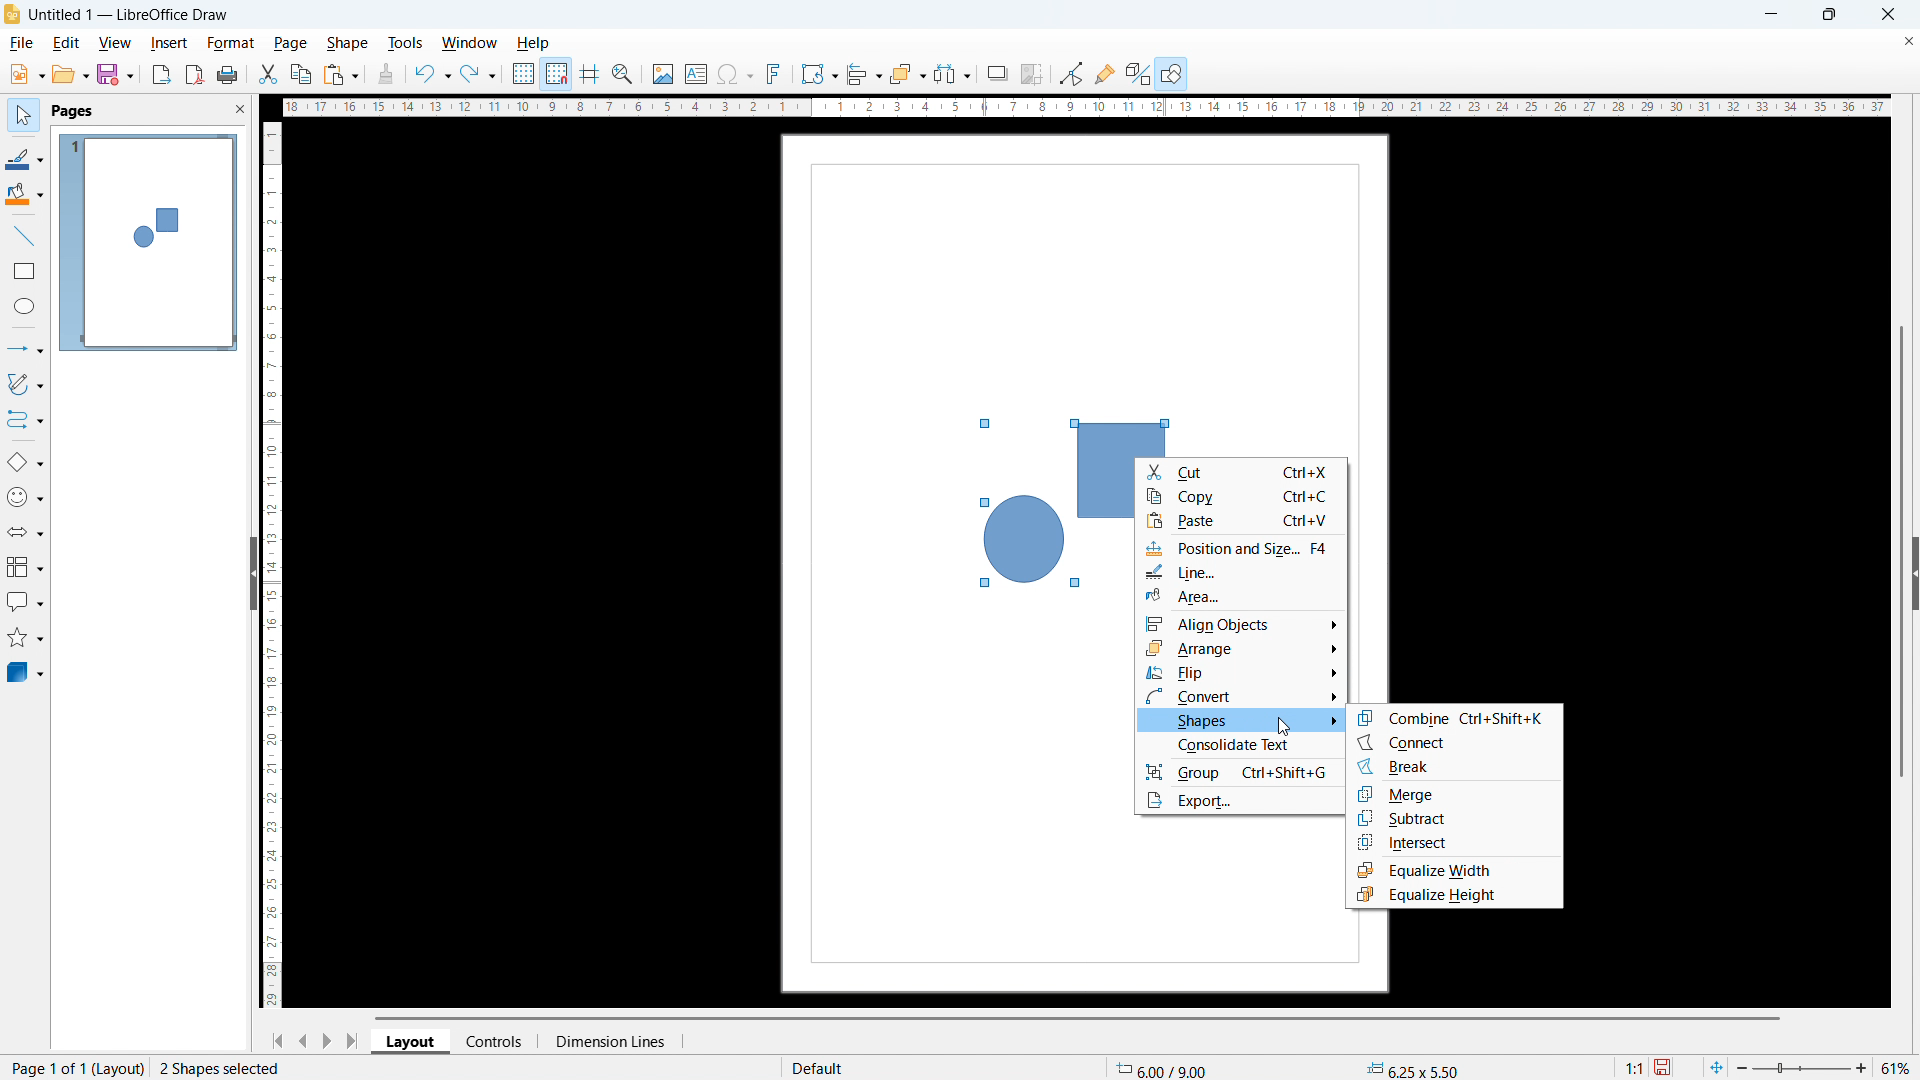 This screenshot has height=1080, width=1920. What do you see at coordinates (1138, 74) in the screenshot?
I see `toggle extrusion` at bounding box center [1138, 74].